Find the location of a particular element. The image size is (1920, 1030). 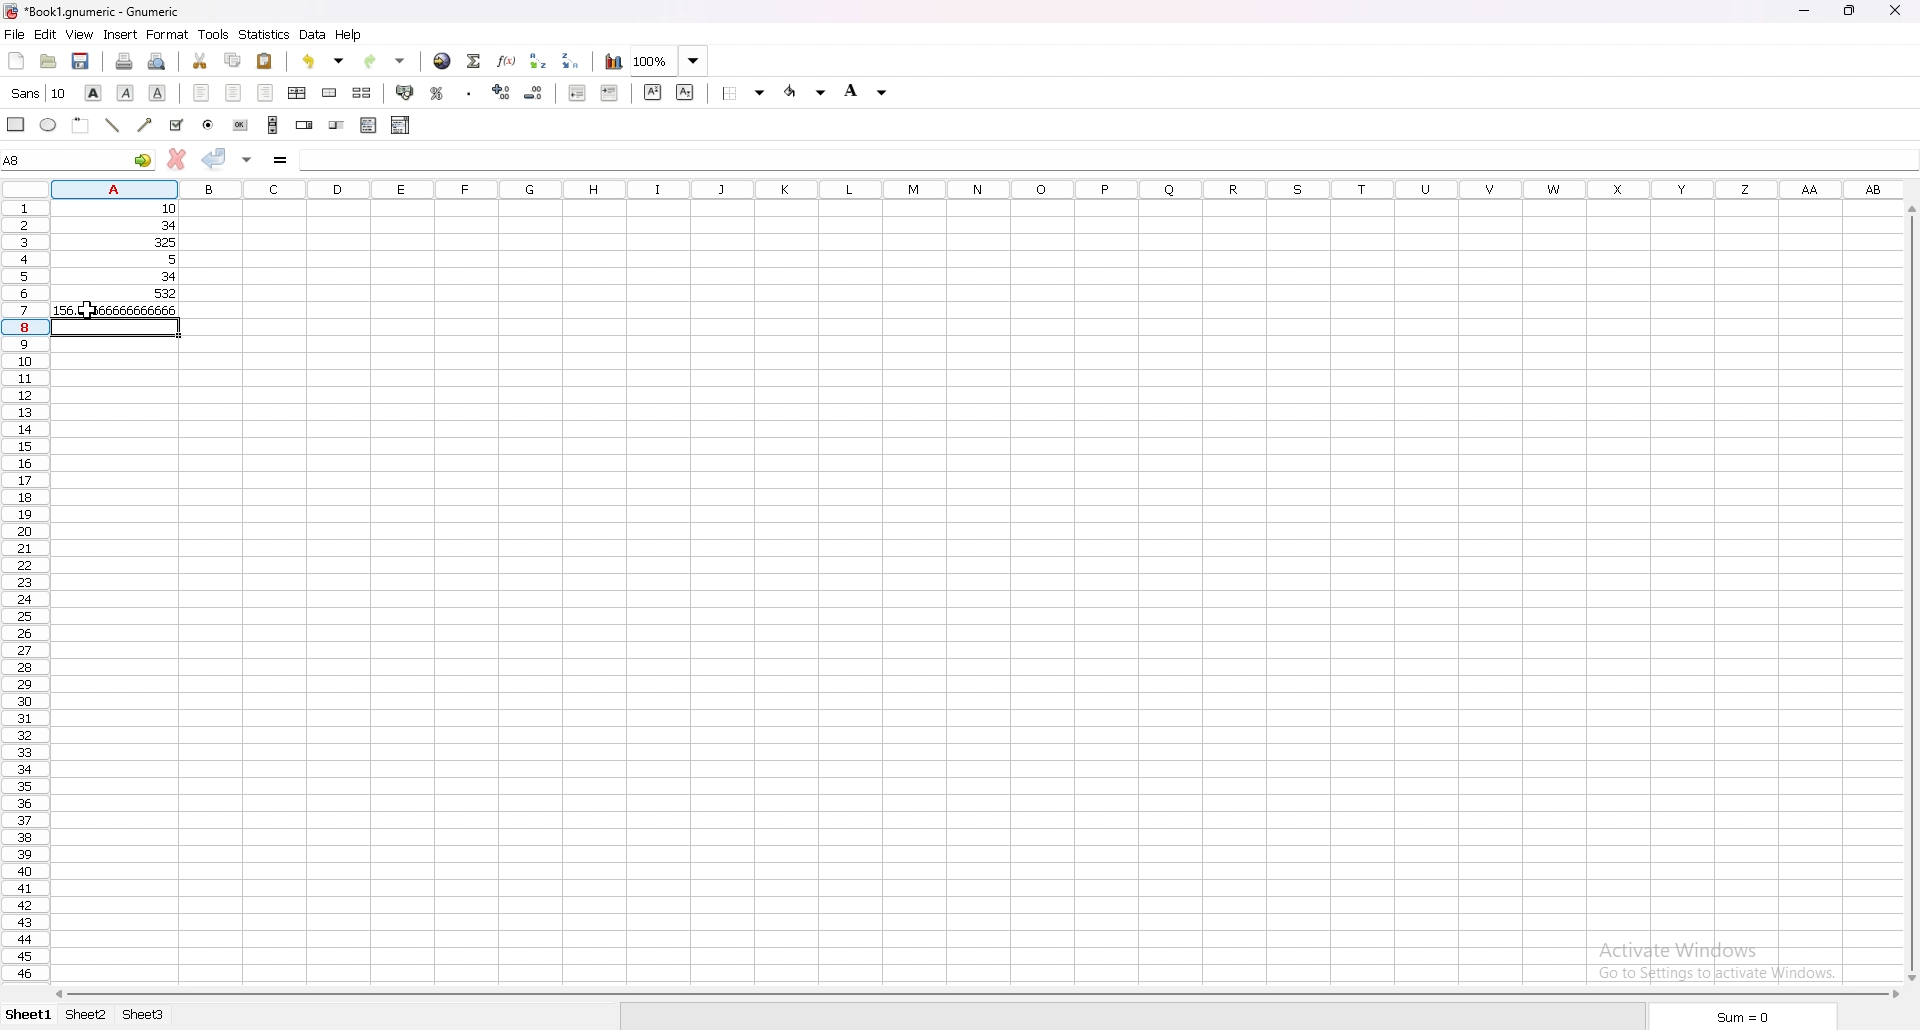

italic is located at coordinates (126, 92).